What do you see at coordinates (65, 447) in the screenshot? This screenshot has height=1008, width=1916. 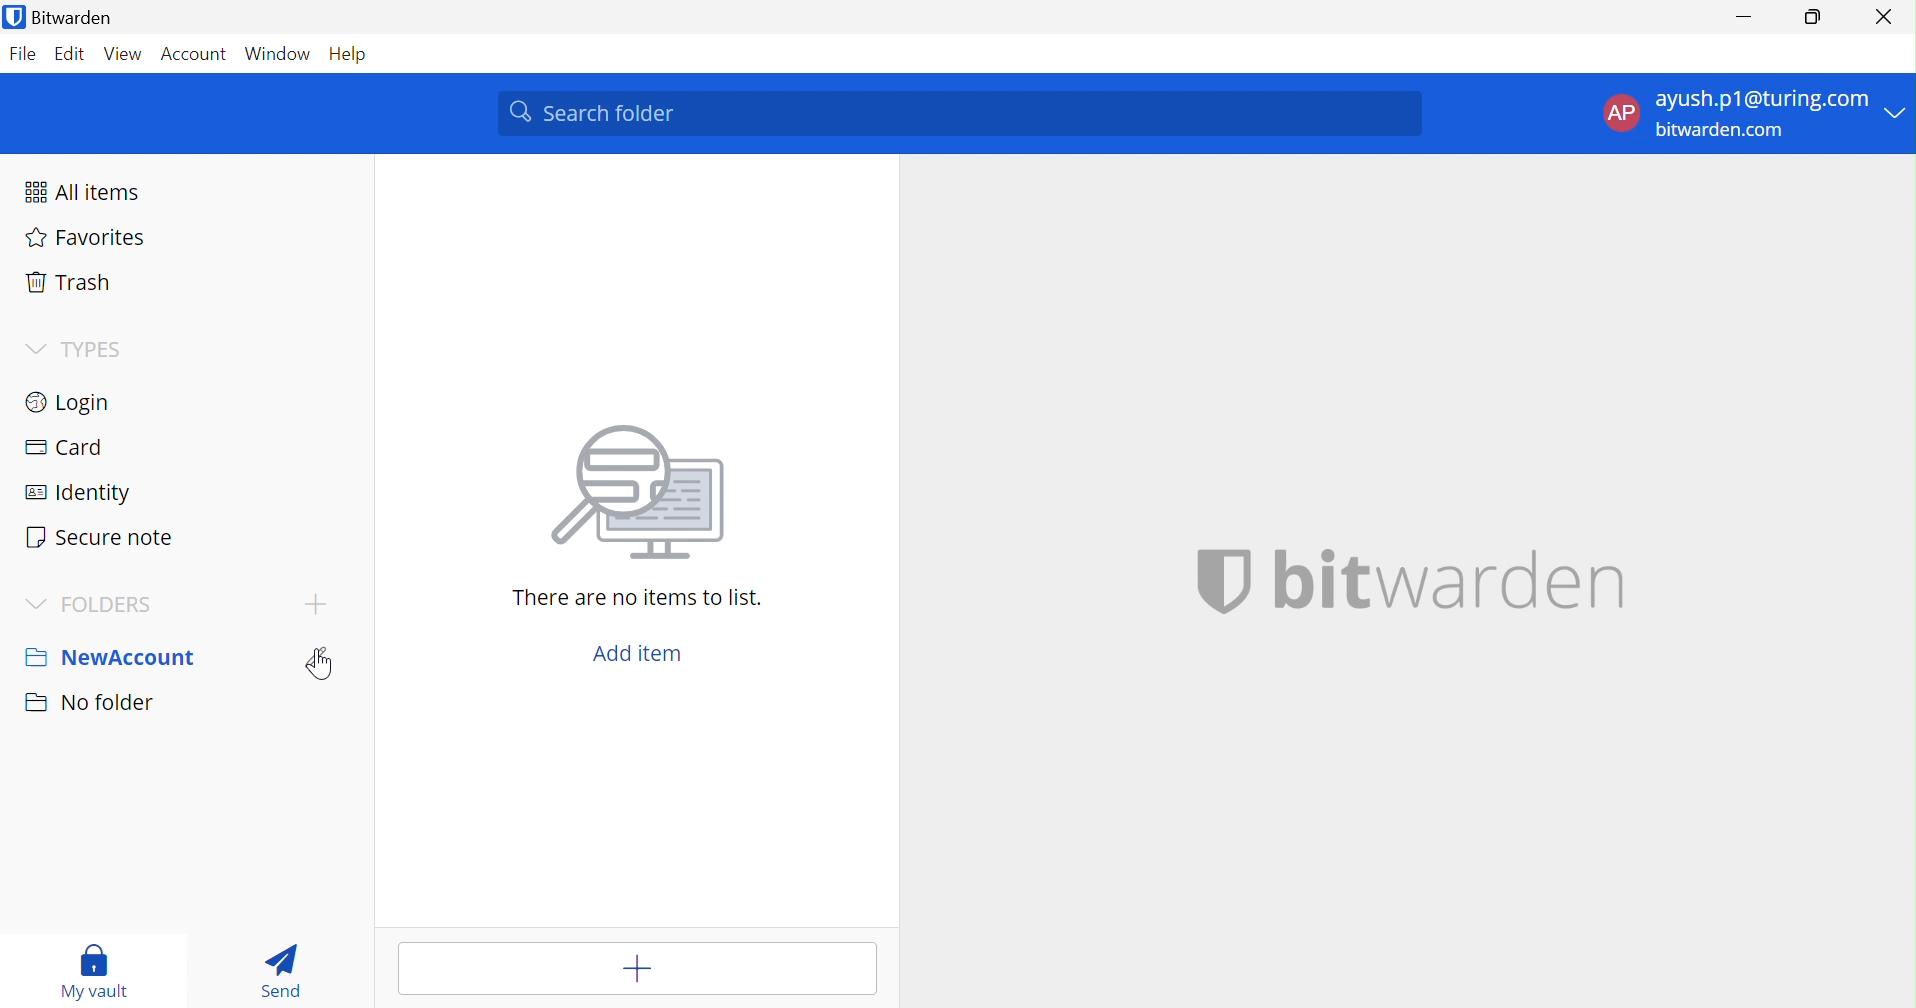 I see `Card` at bounding box center [65, 447].